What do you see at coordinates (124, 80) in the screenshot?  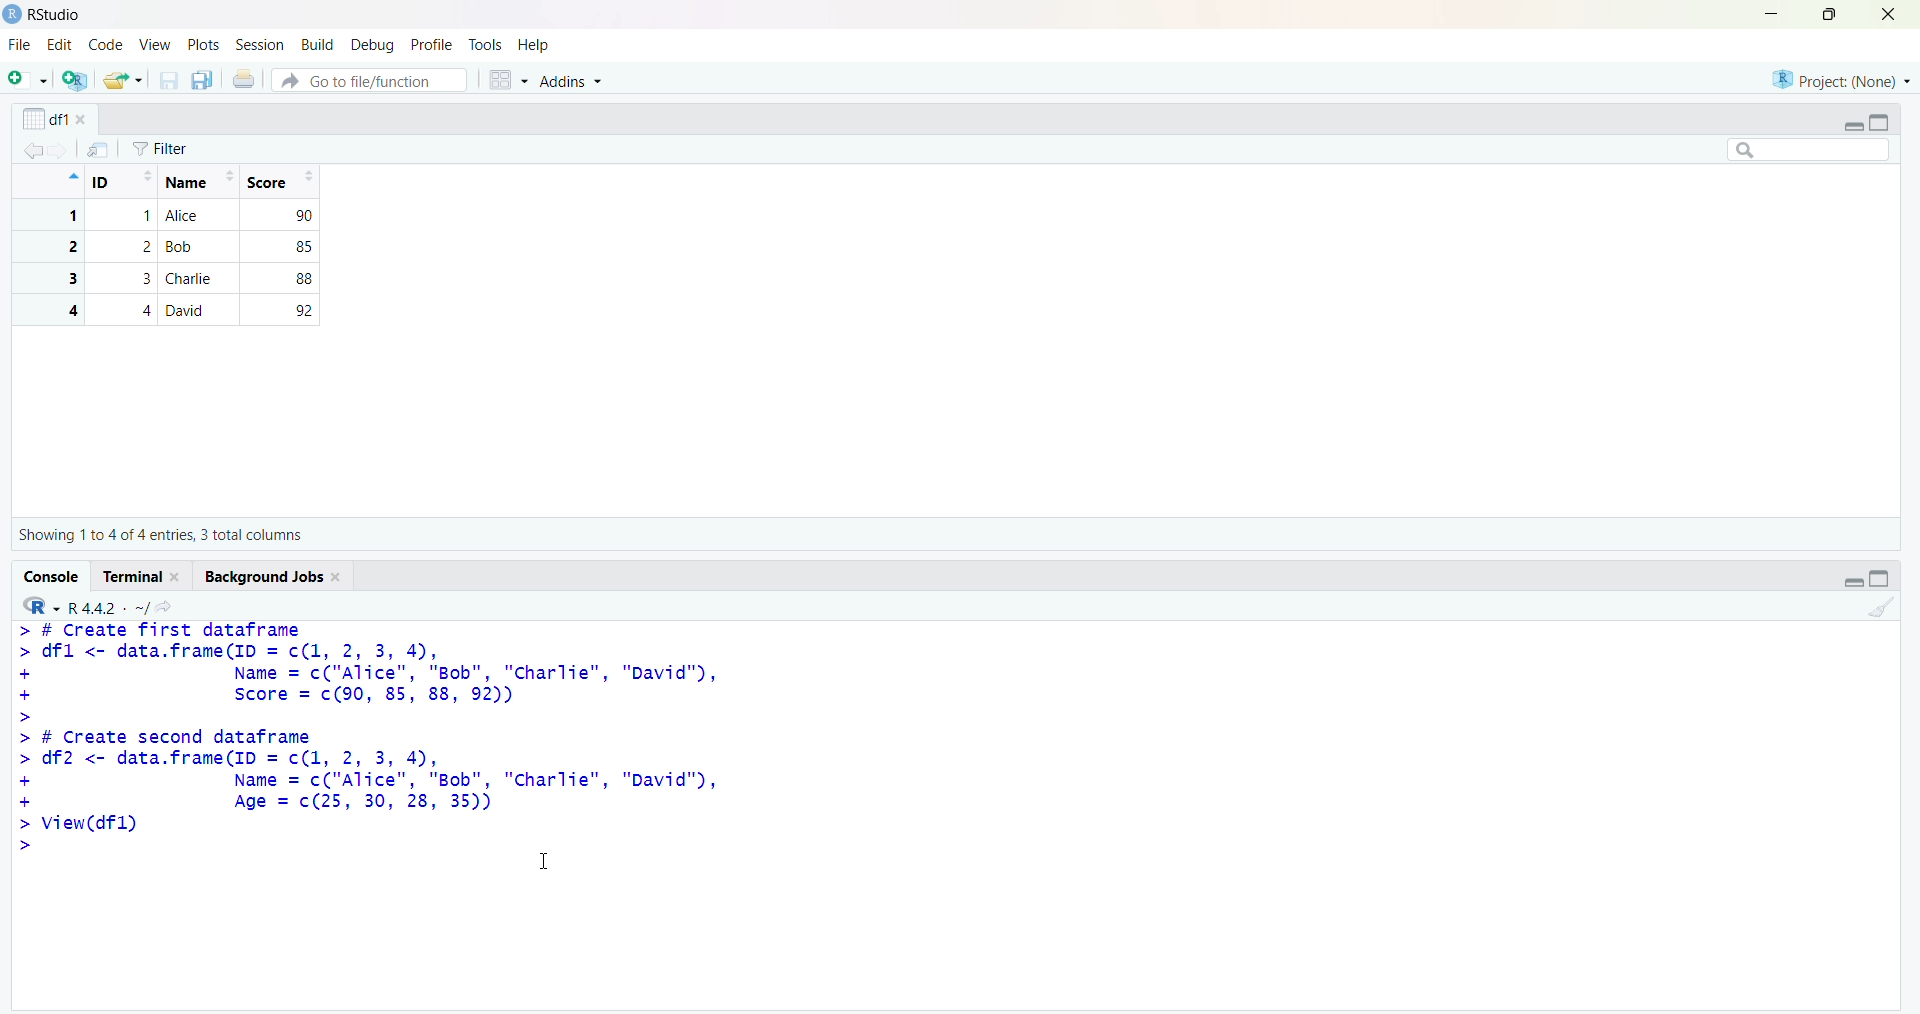 I see `share folder as` at bounding box center [124, 80].